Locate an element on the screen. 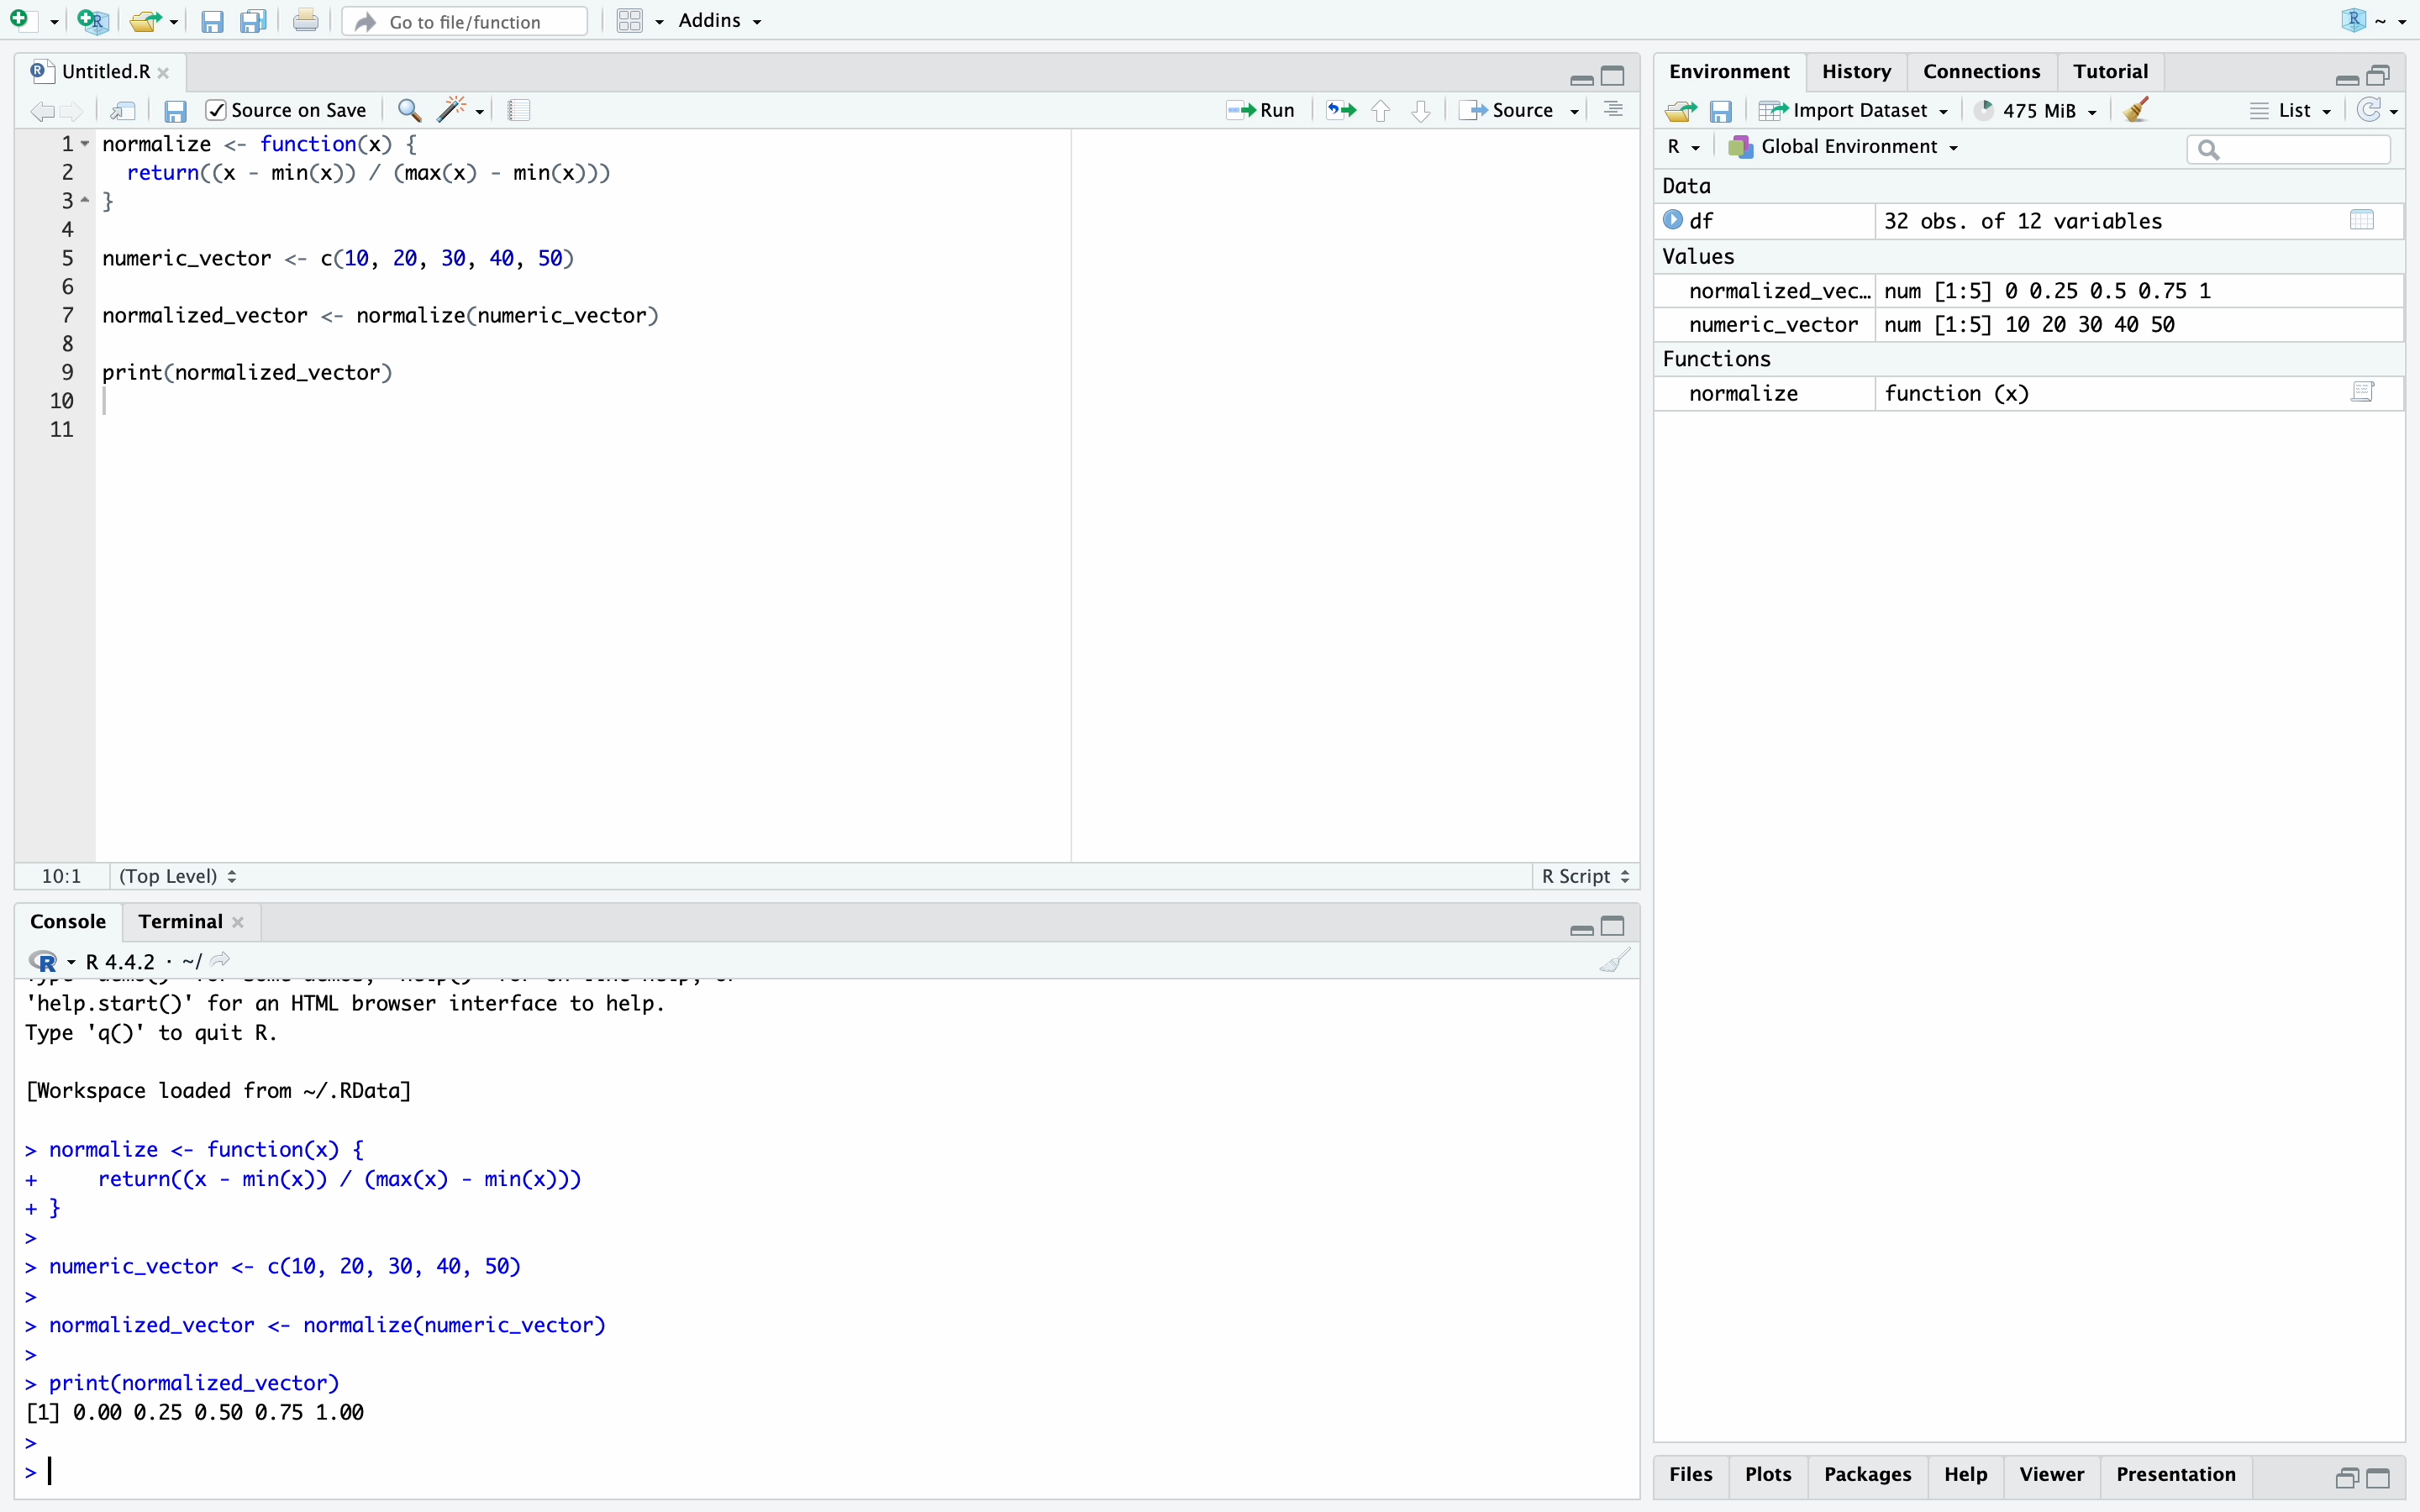  R script is located at coordinates (1581, 878).